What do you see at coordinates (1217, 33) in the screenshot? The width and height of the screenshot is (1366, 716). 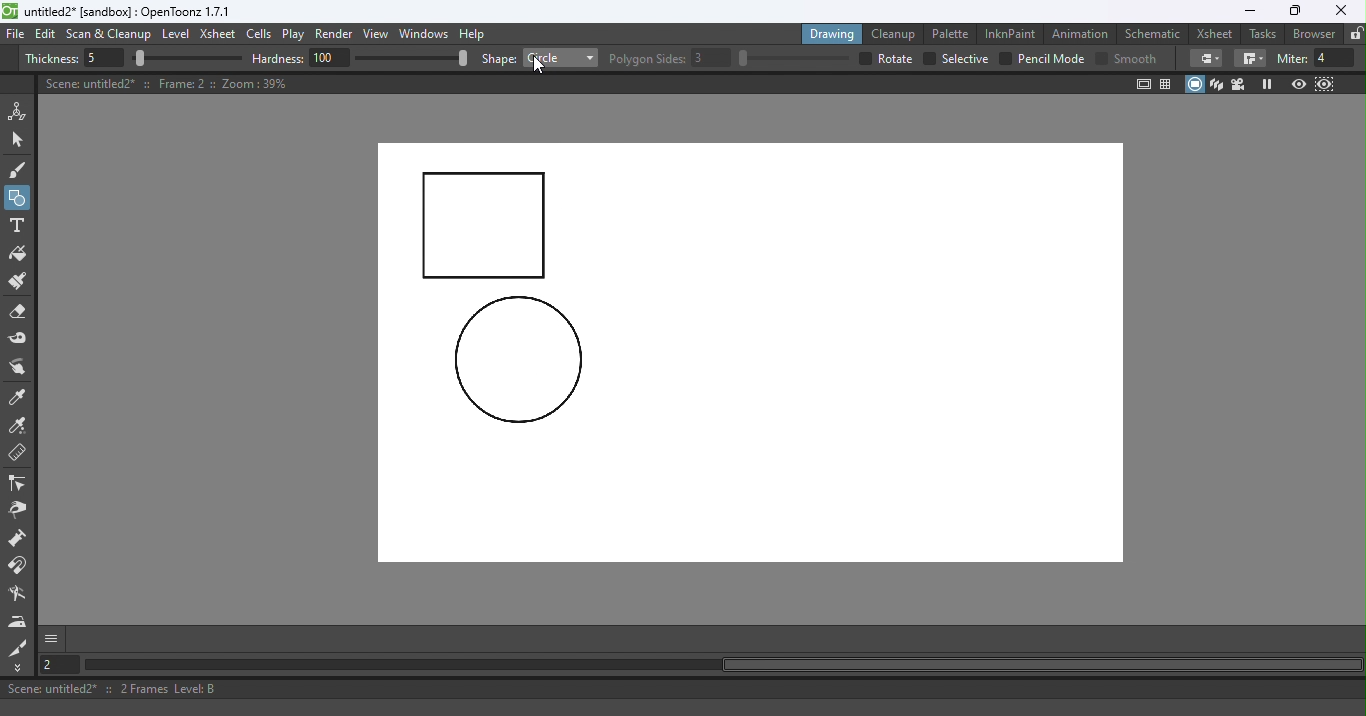 I see `Xsheet` at bounding box center [1217, 33].